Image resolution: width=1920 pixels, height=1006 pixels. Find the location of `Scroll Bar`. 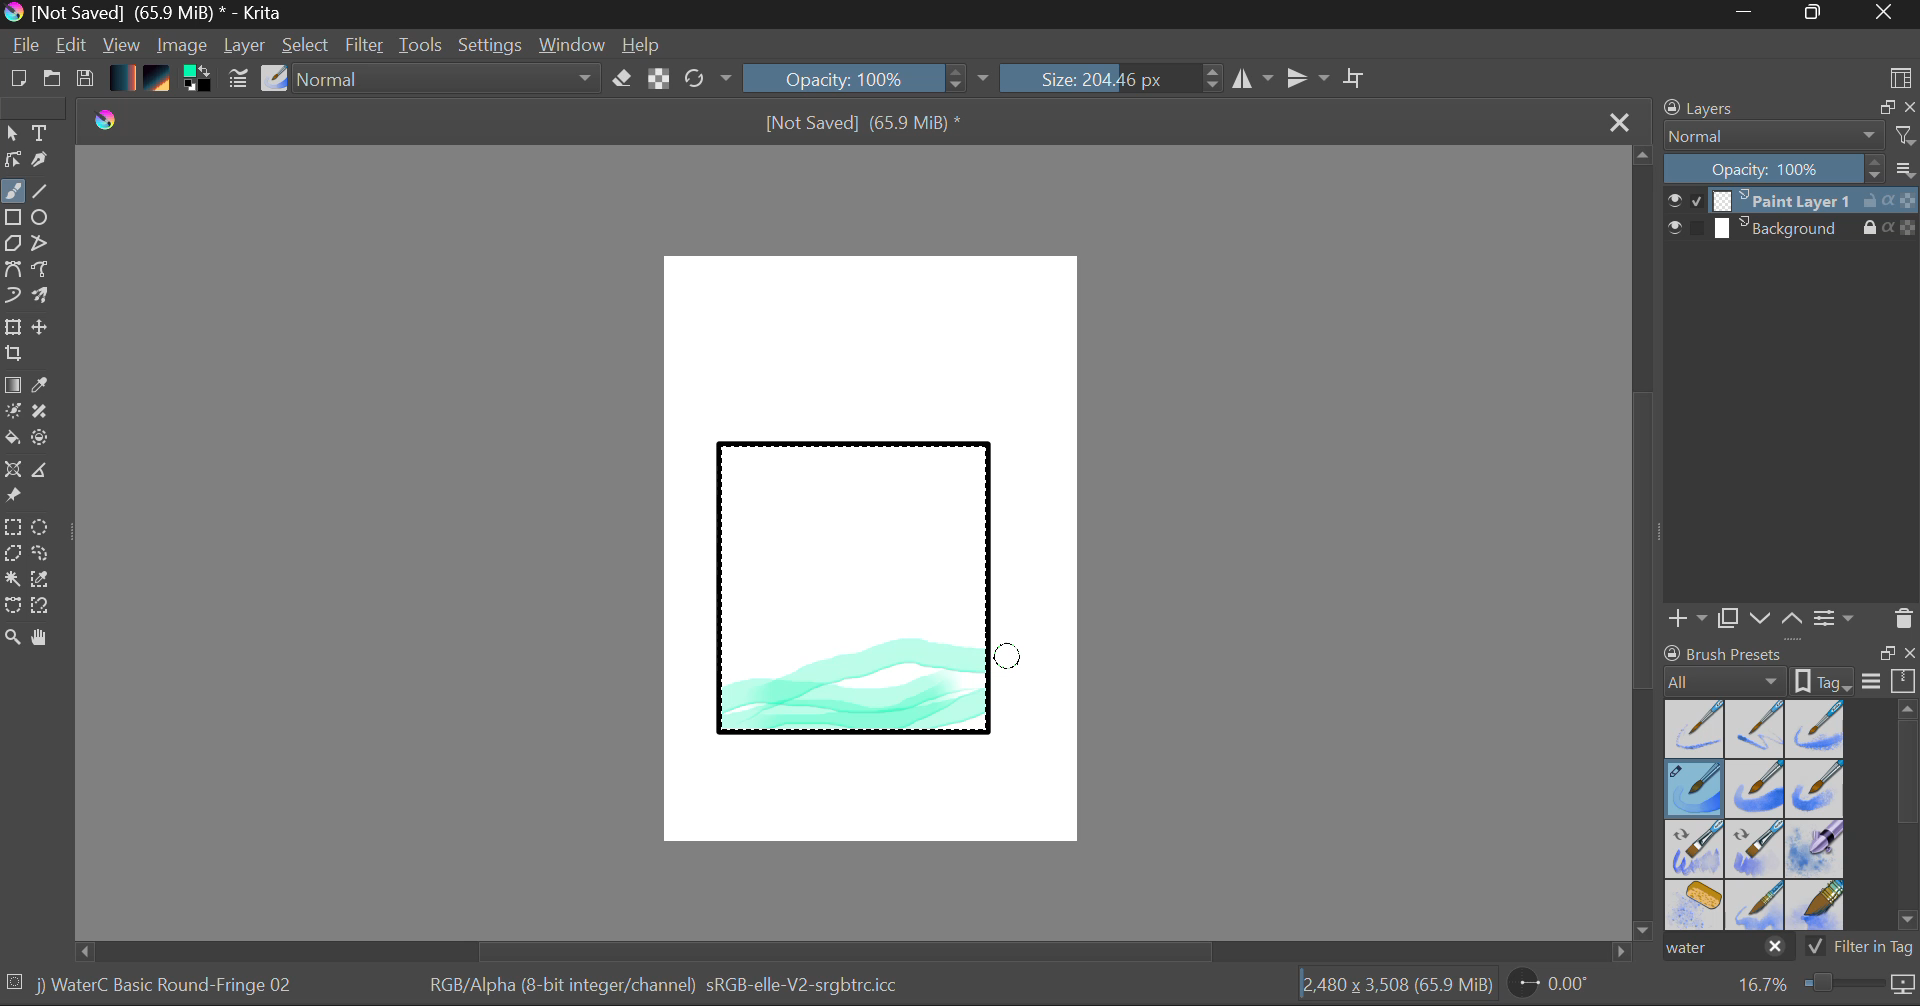

Scroll Bar is located at coordinates (854, 951).